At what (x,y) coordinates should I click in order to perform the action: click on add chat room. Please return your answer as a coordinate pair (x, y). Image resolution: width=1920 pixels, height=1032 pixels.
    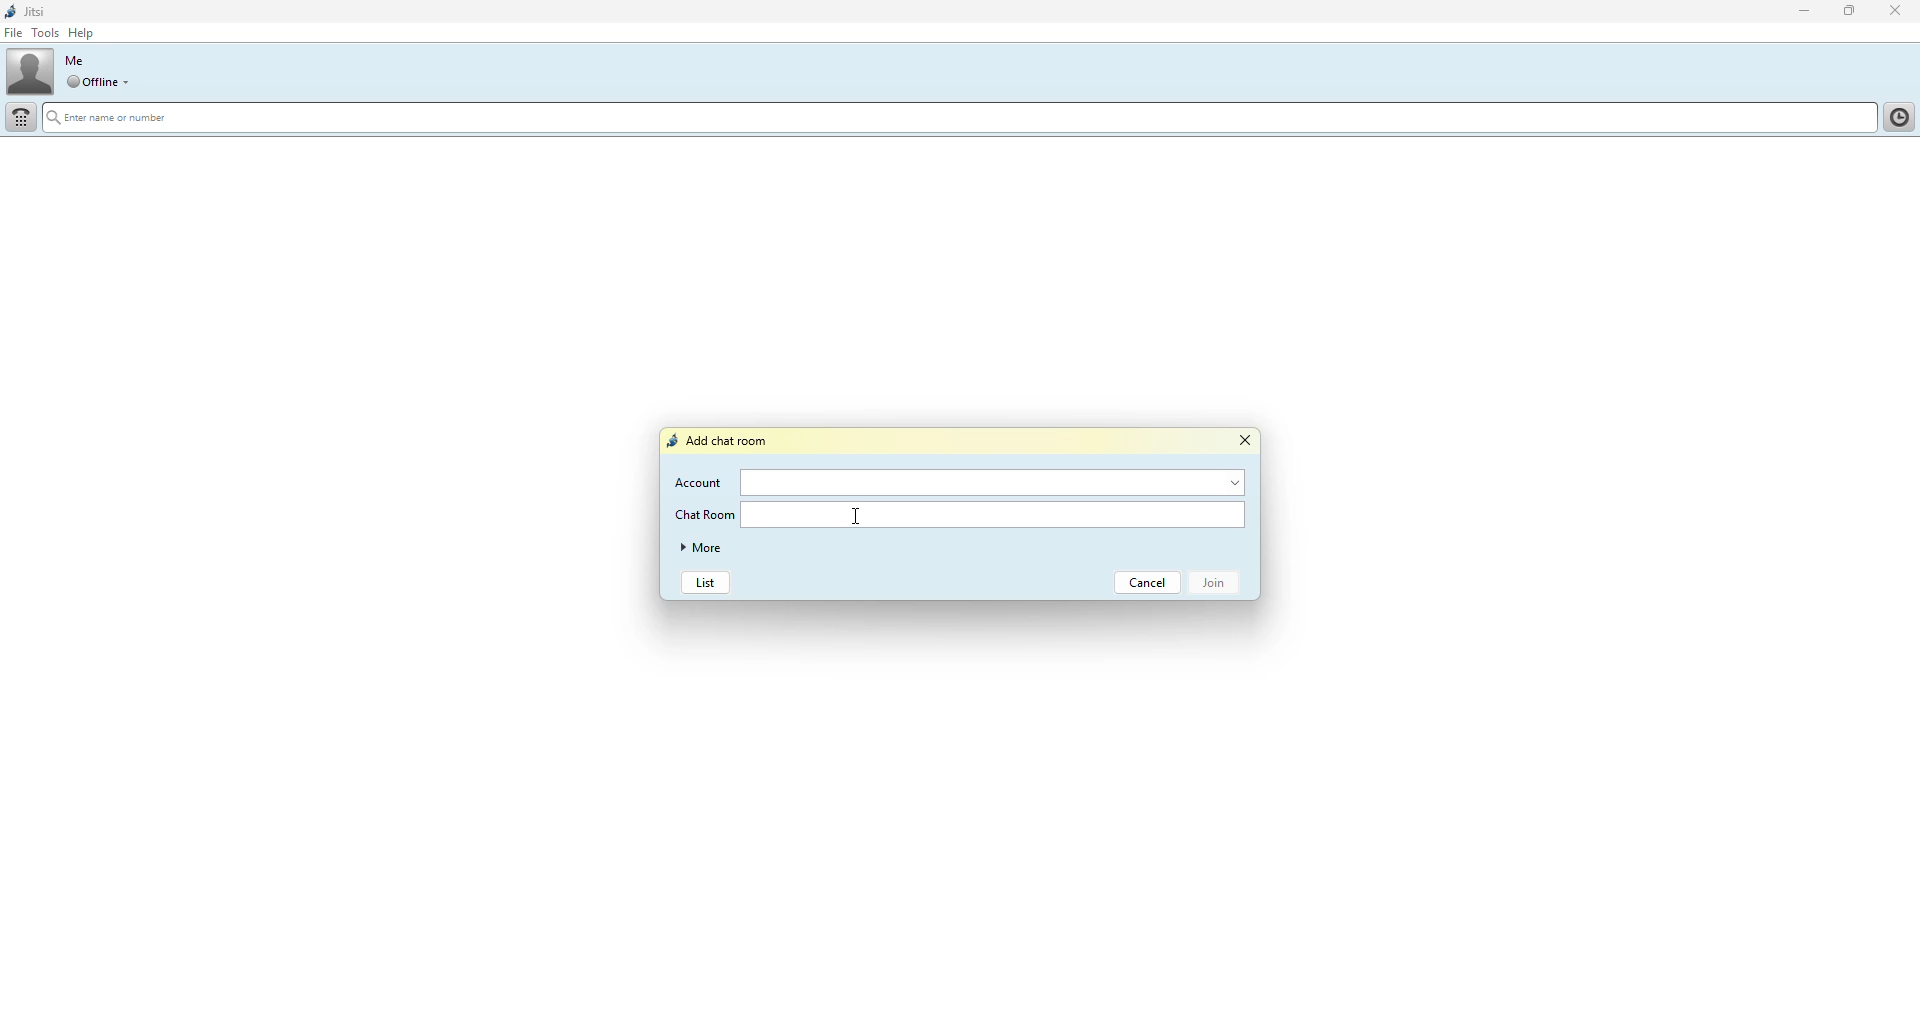
    Looking at the image, I should click on (721, 441).